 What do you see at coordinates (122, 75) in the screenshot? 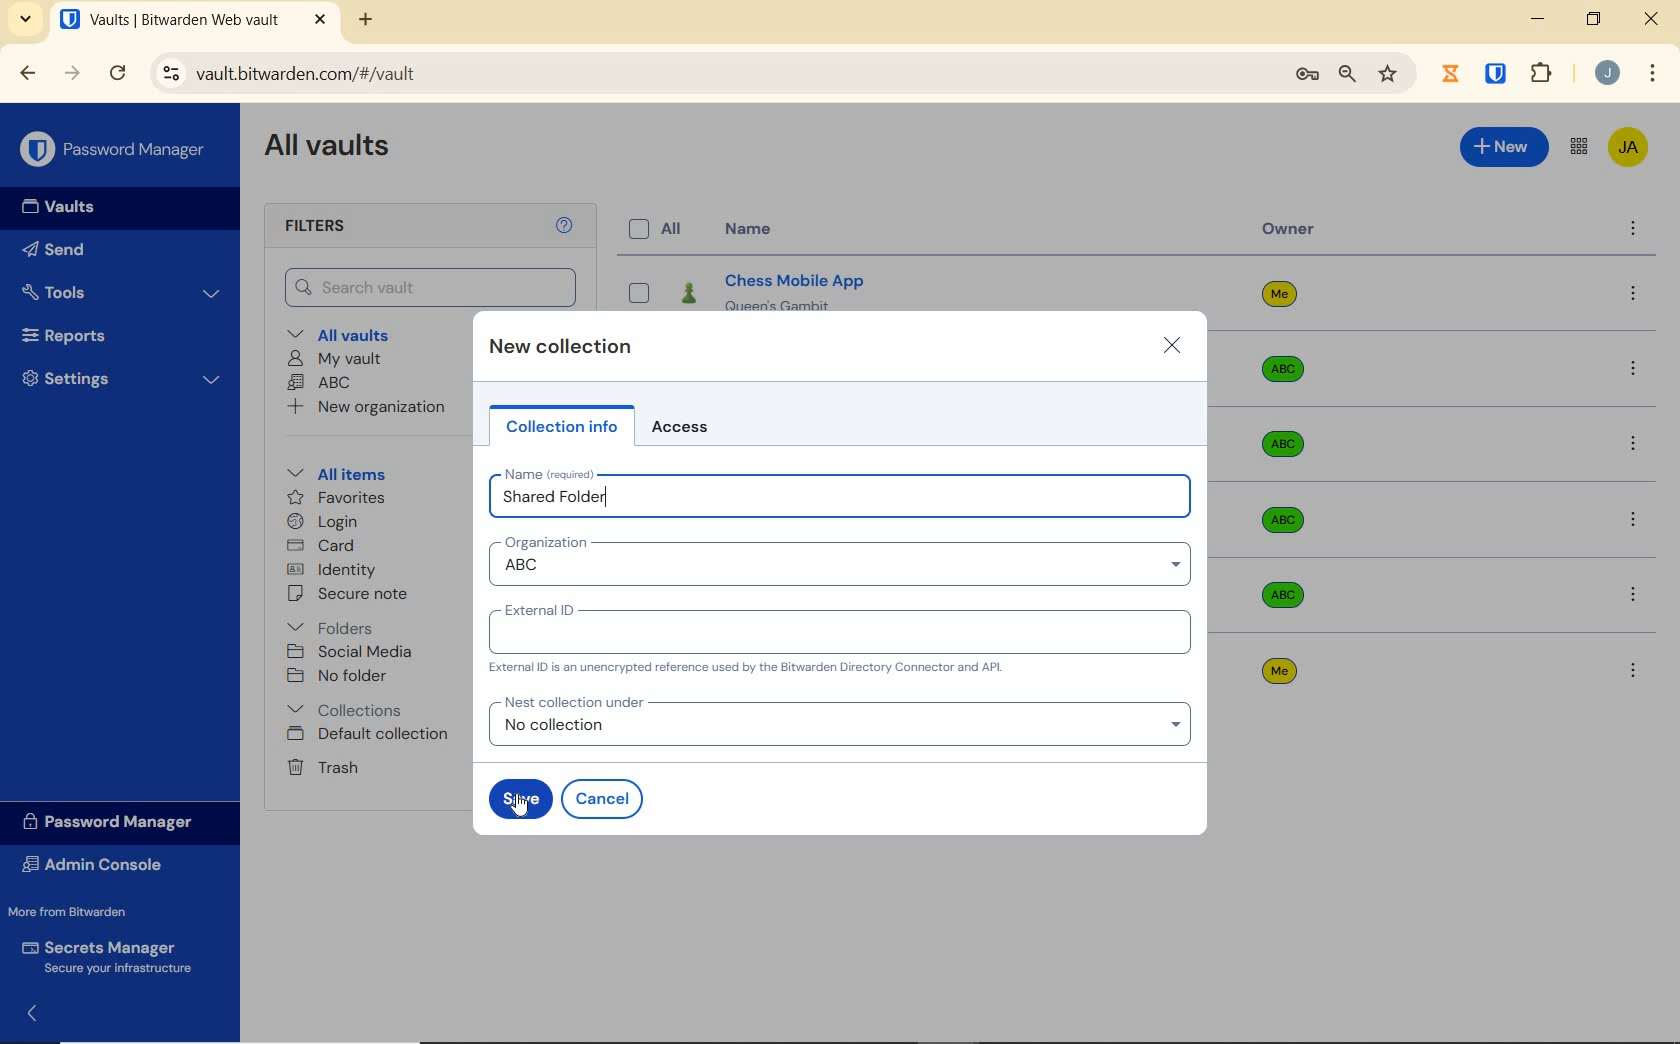
I see `reload` at bounding box center [122, 75].